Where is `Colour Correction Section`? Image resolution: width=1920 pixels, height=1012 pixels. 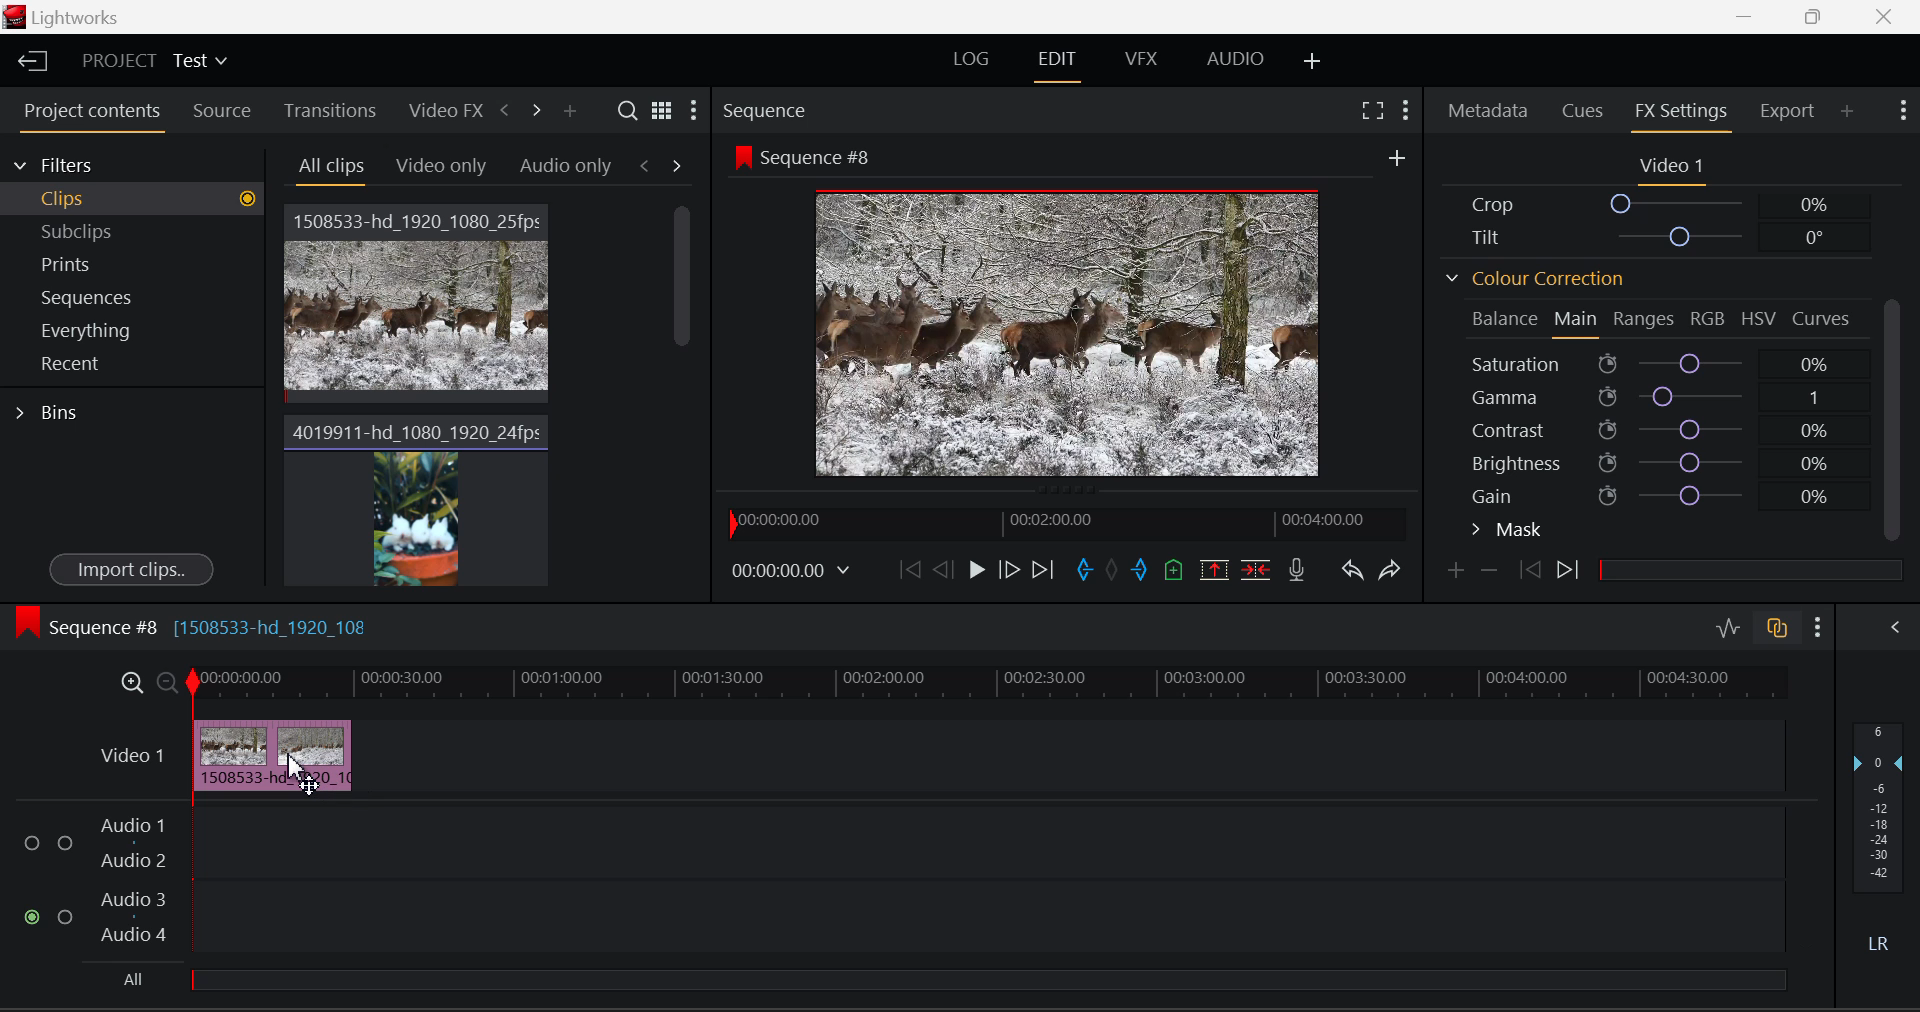
Colour Correction Section is located at coordinates (1571, 278).